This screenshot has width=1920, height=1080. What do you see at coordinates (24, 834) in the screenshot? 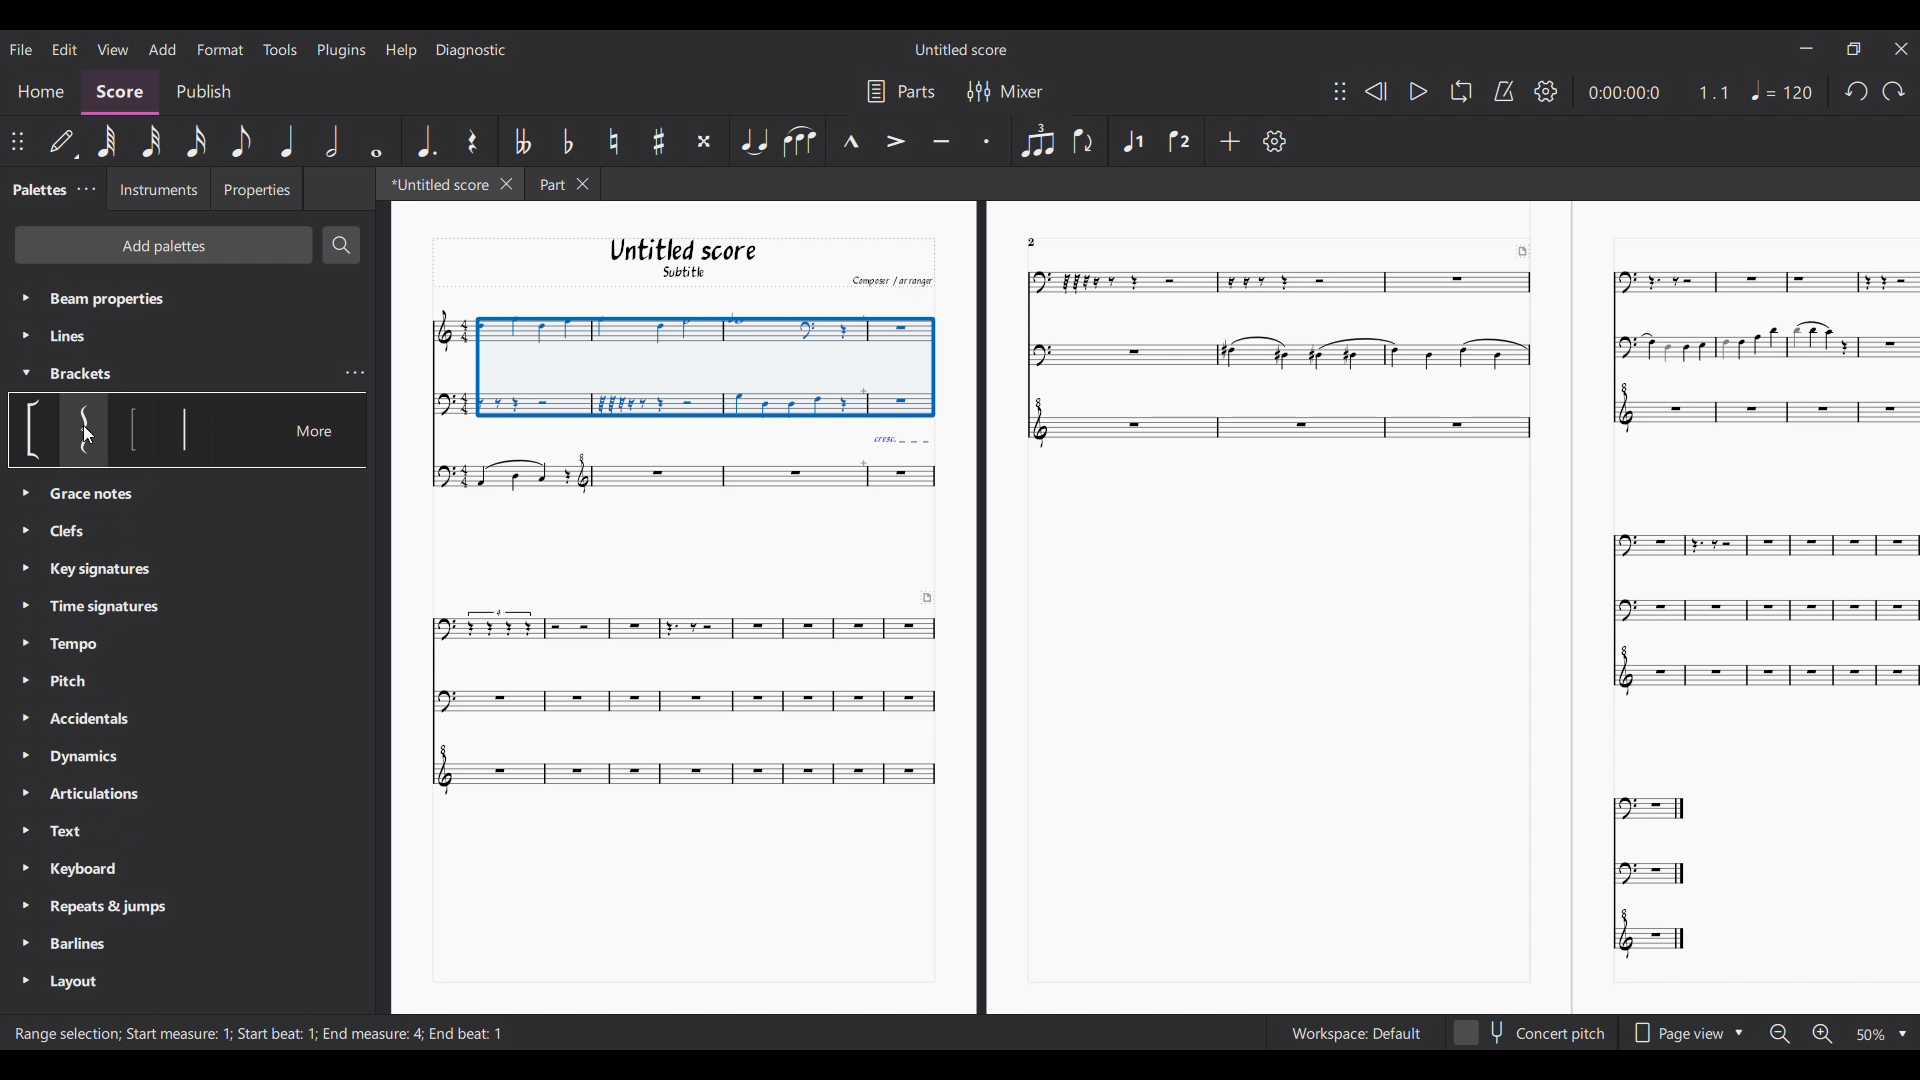
I see `` at bounding box center [24, 834].